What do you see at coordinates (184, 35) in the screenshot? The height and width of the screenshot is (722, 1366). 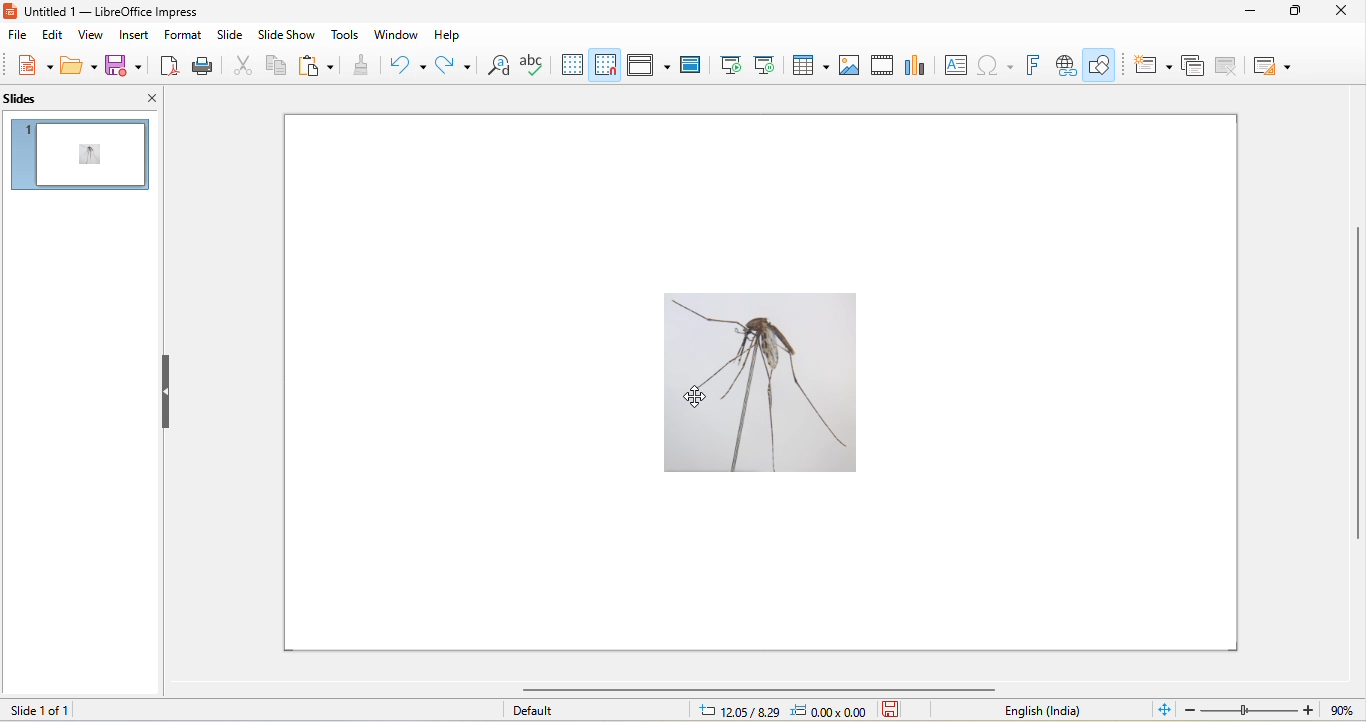 I see `format` at bounding box center [184, 35].